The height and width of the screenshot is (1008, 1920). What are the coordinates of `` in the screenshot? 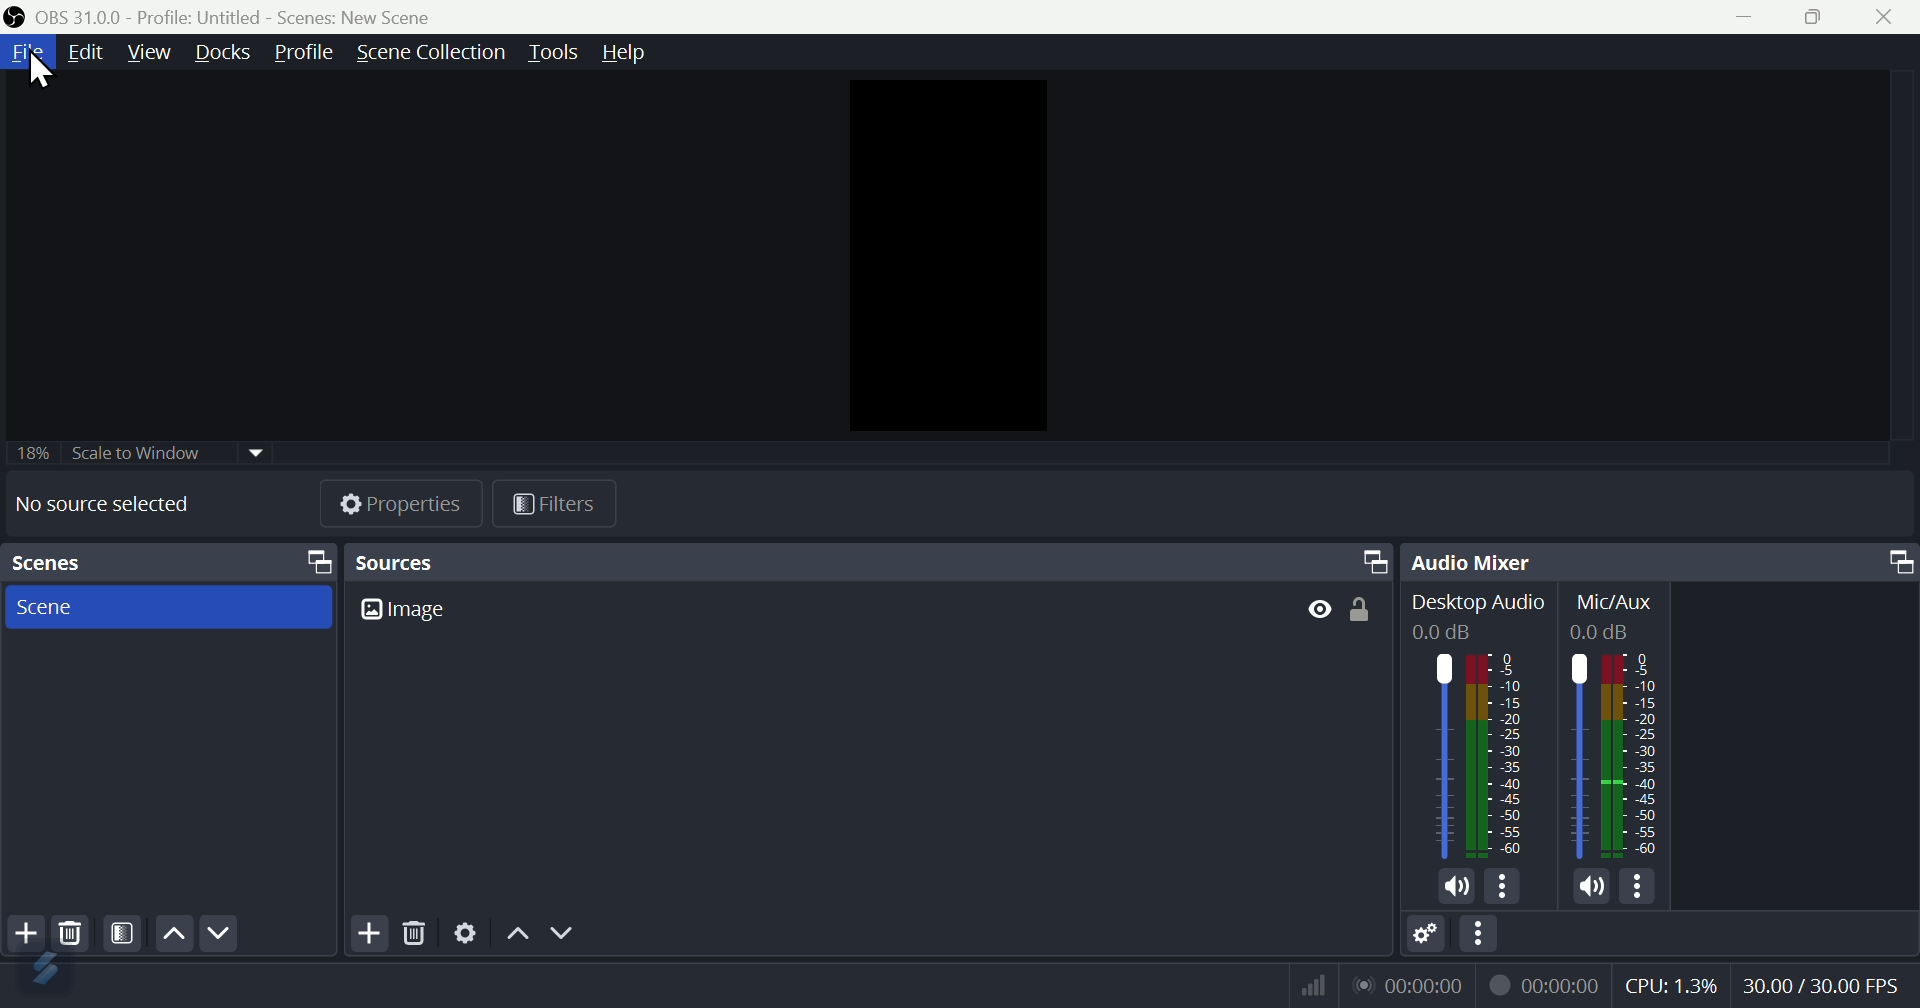 It's located at (1355, 611).